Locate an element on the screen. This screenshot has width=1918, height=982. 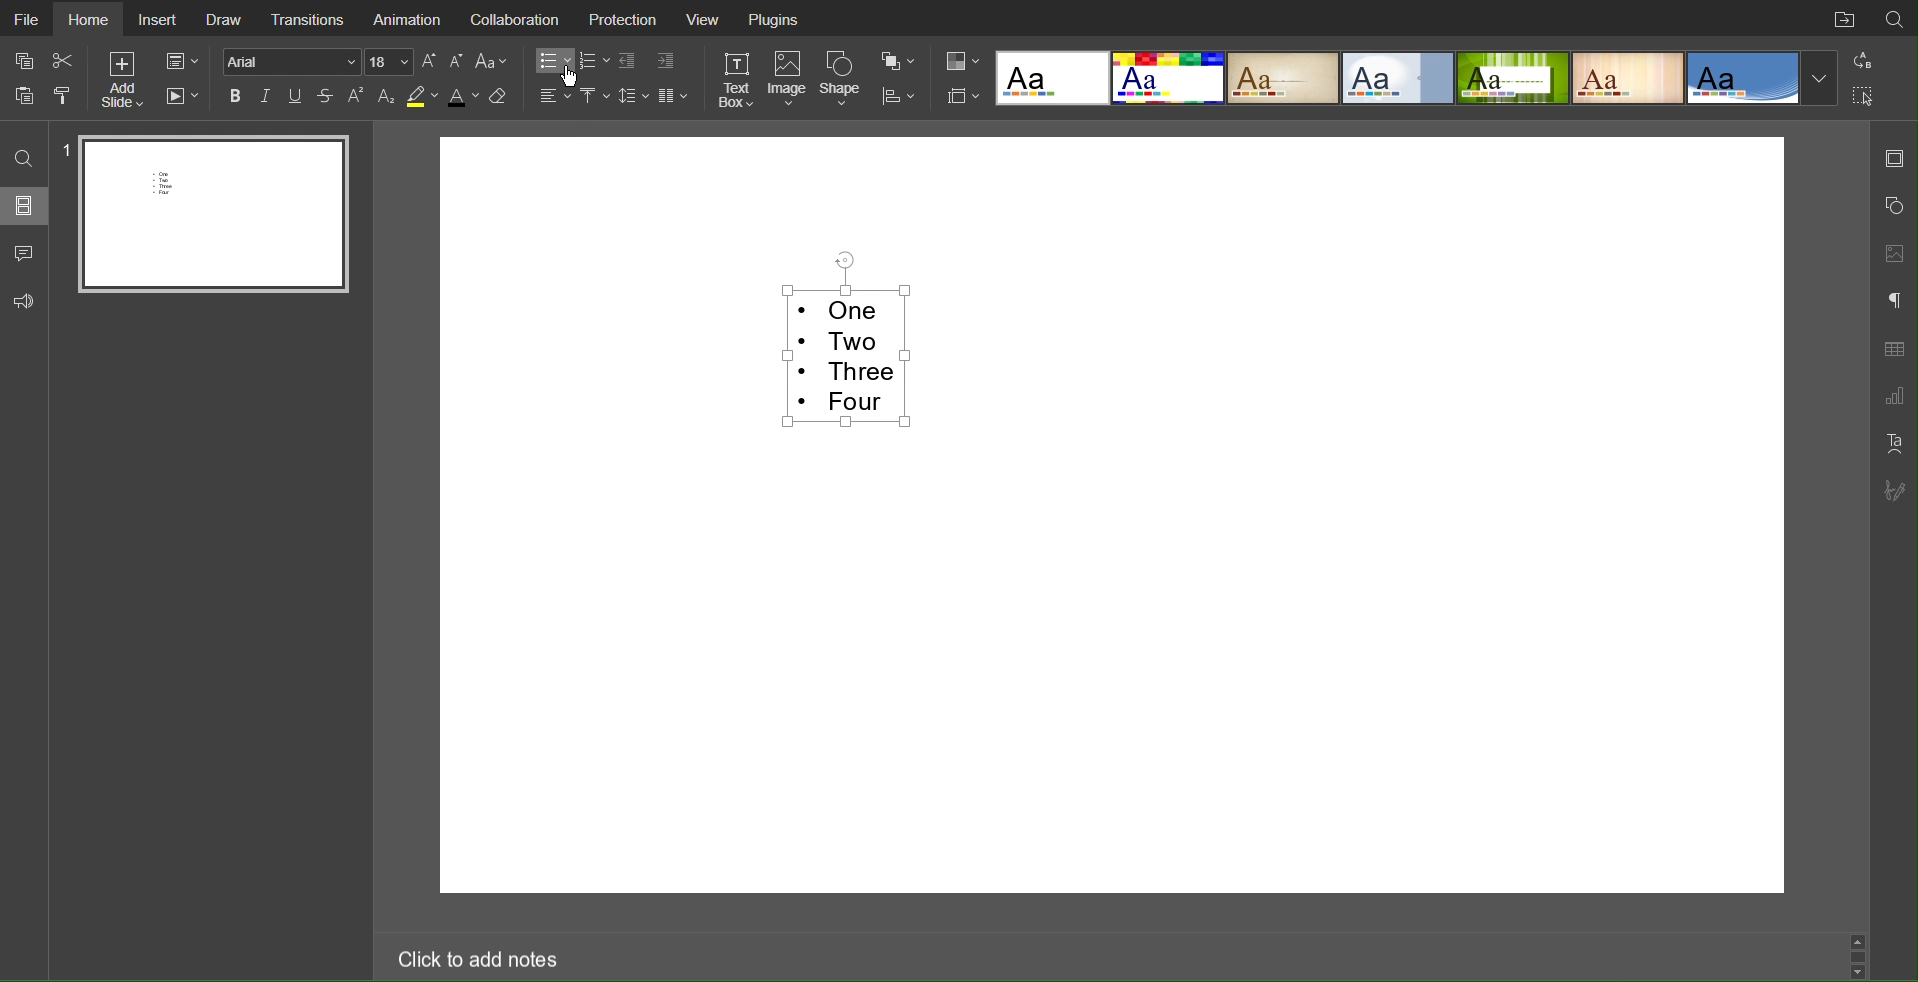
Bullet List is located at coordinates (556, 62).